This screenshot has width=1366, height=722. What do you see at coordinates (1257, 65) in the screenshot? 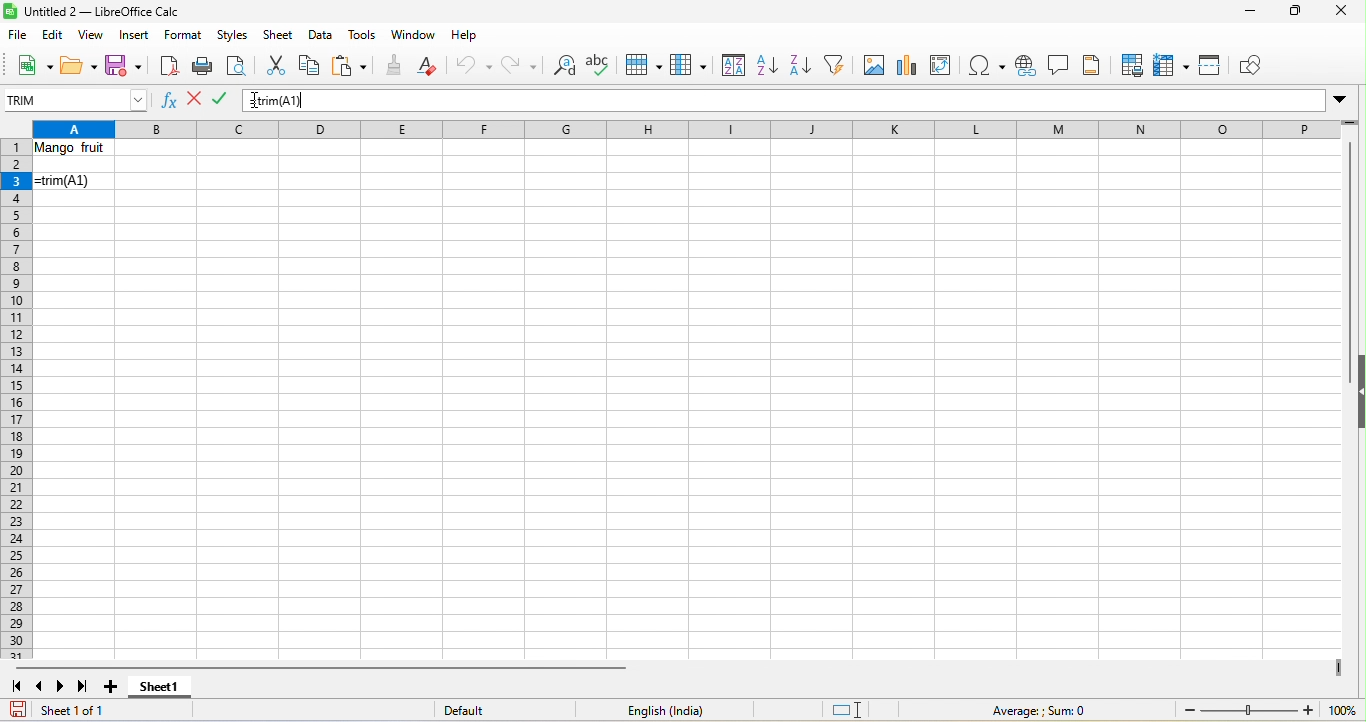
I see `show draw function` at bounding box center [1257, 65].